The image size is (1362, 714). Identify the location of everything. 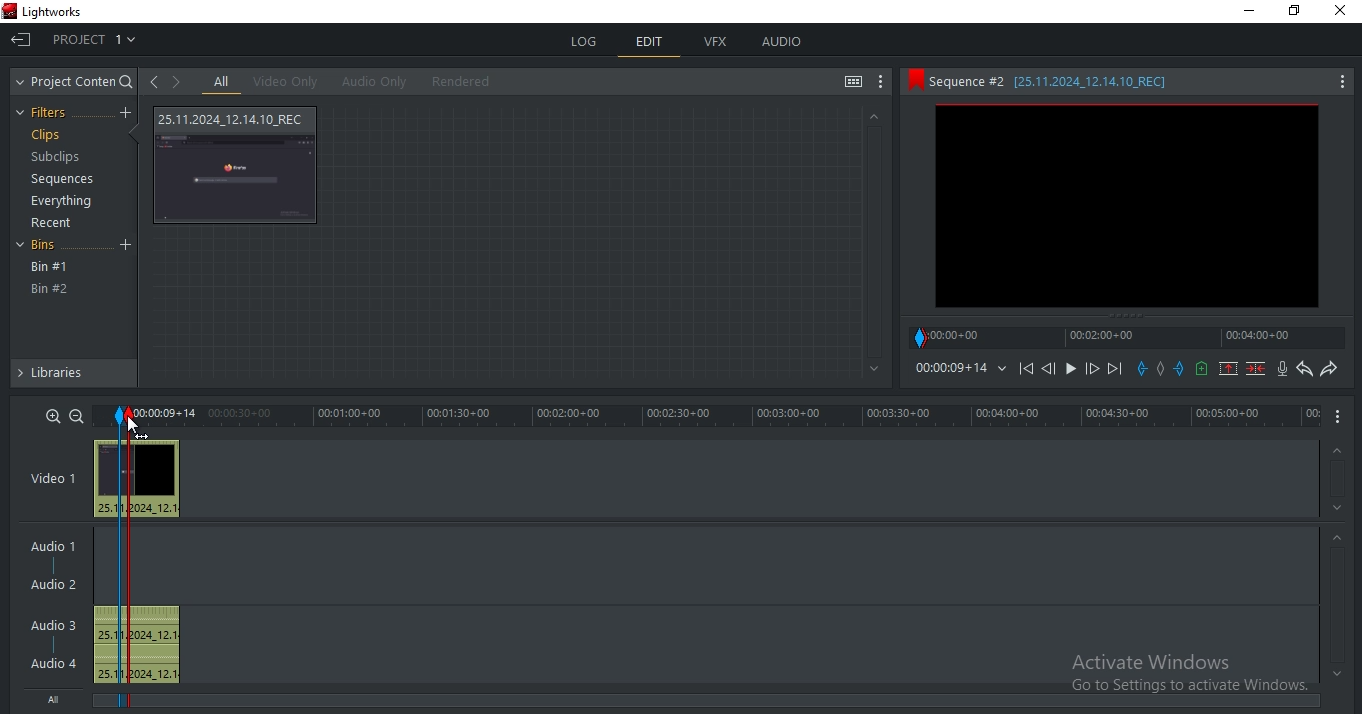
(65, 203).